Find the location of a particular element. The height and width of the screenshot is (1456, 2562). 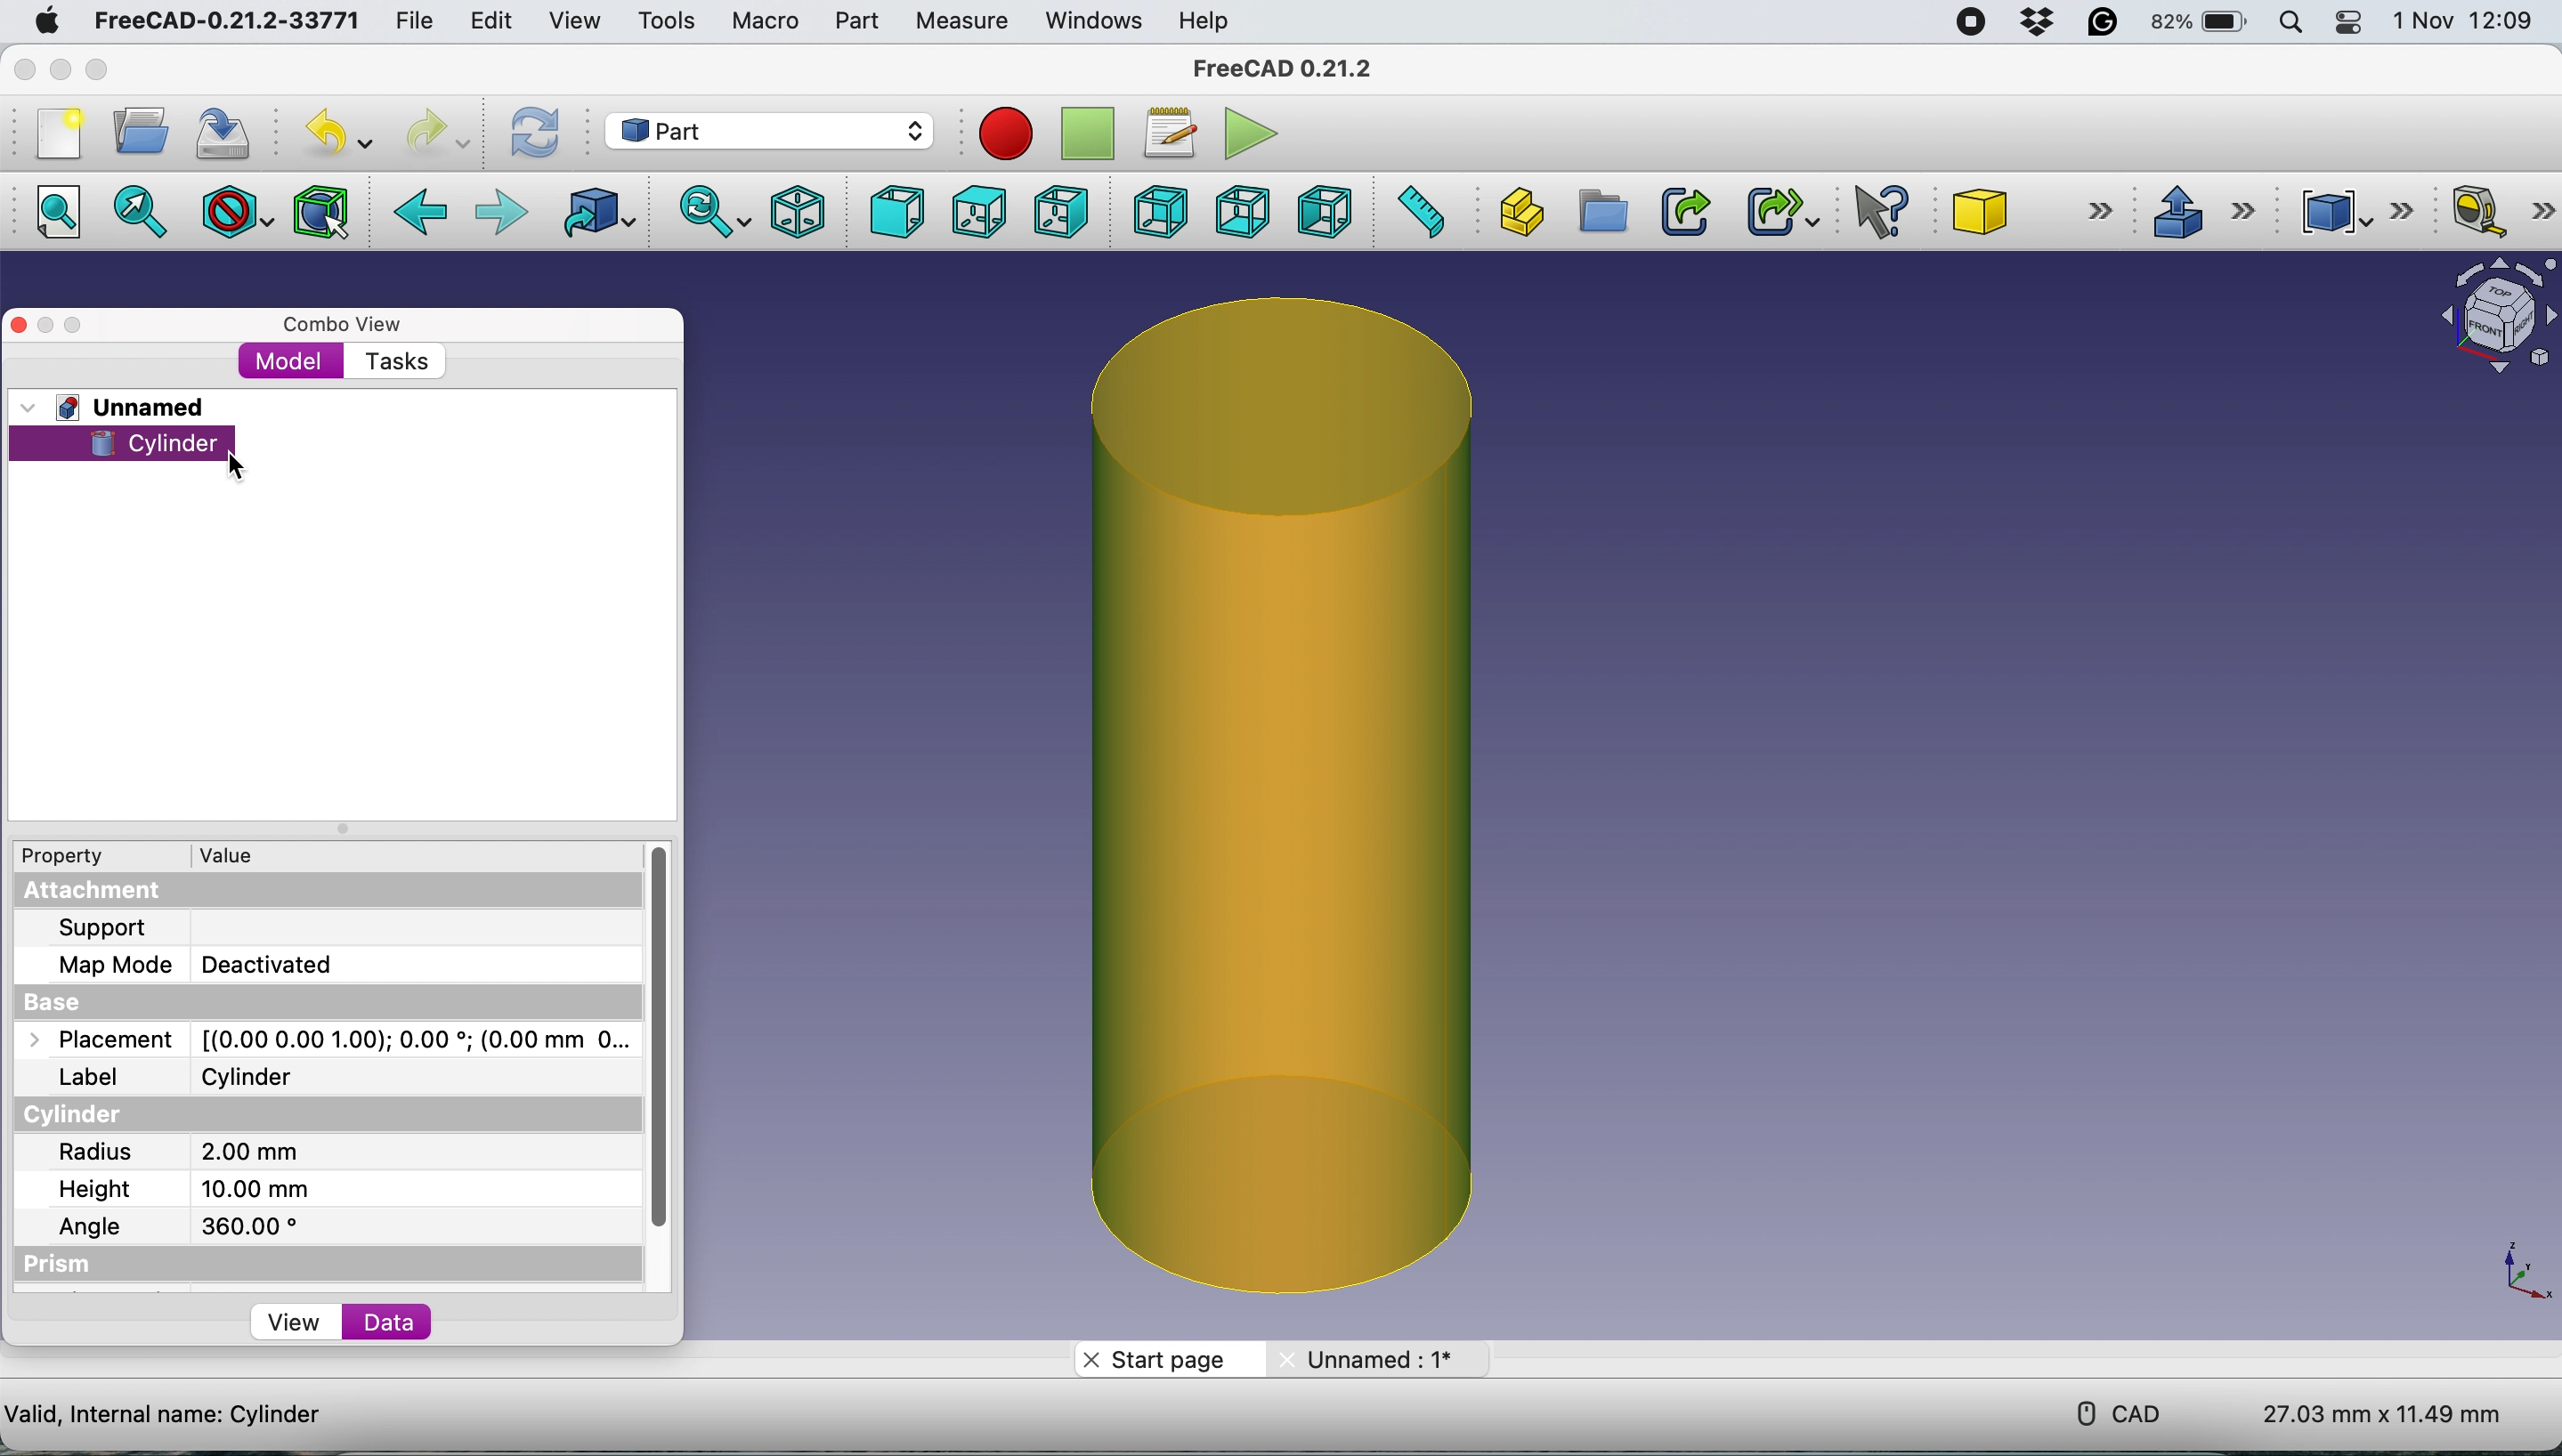

workbench is located at coordinates (774, 130).